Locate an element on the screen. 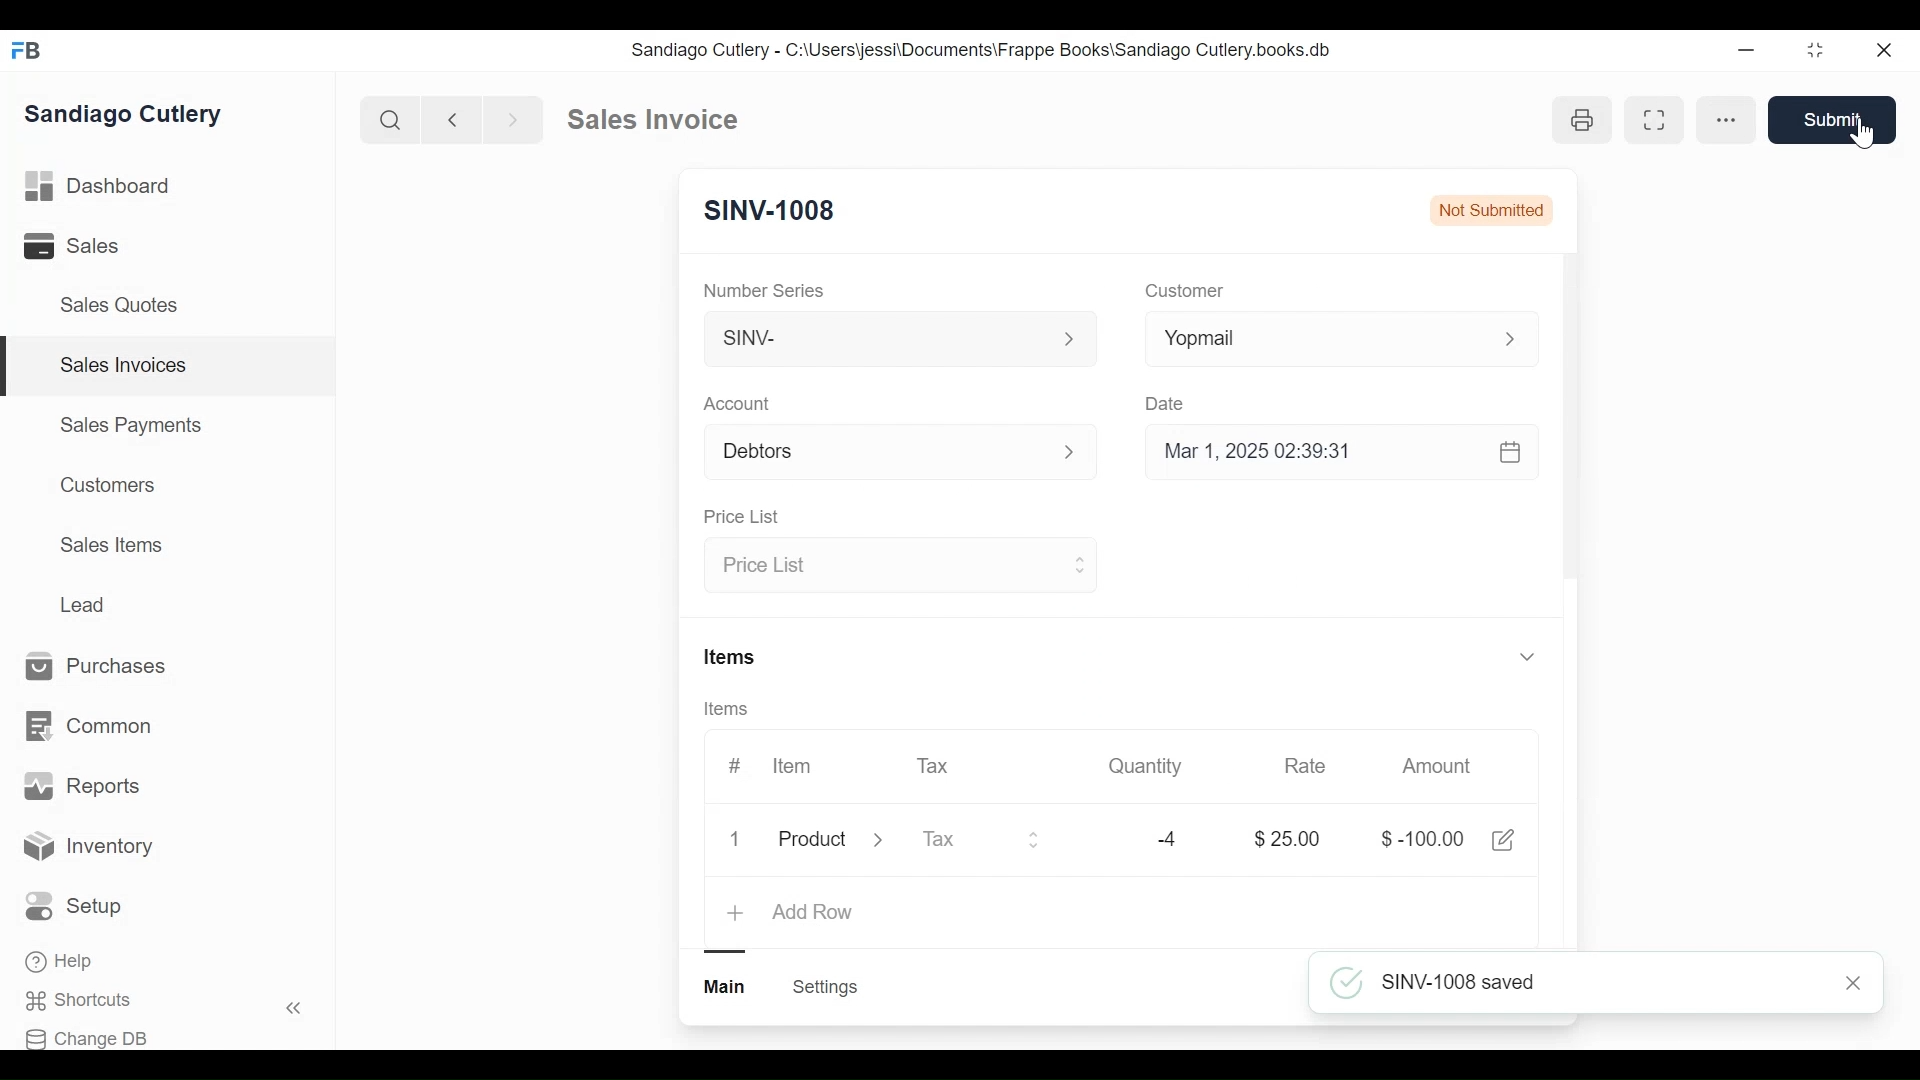 This screenshot has height=1080, width=1920. $-100.00 is located at coordinates (1423, 839).